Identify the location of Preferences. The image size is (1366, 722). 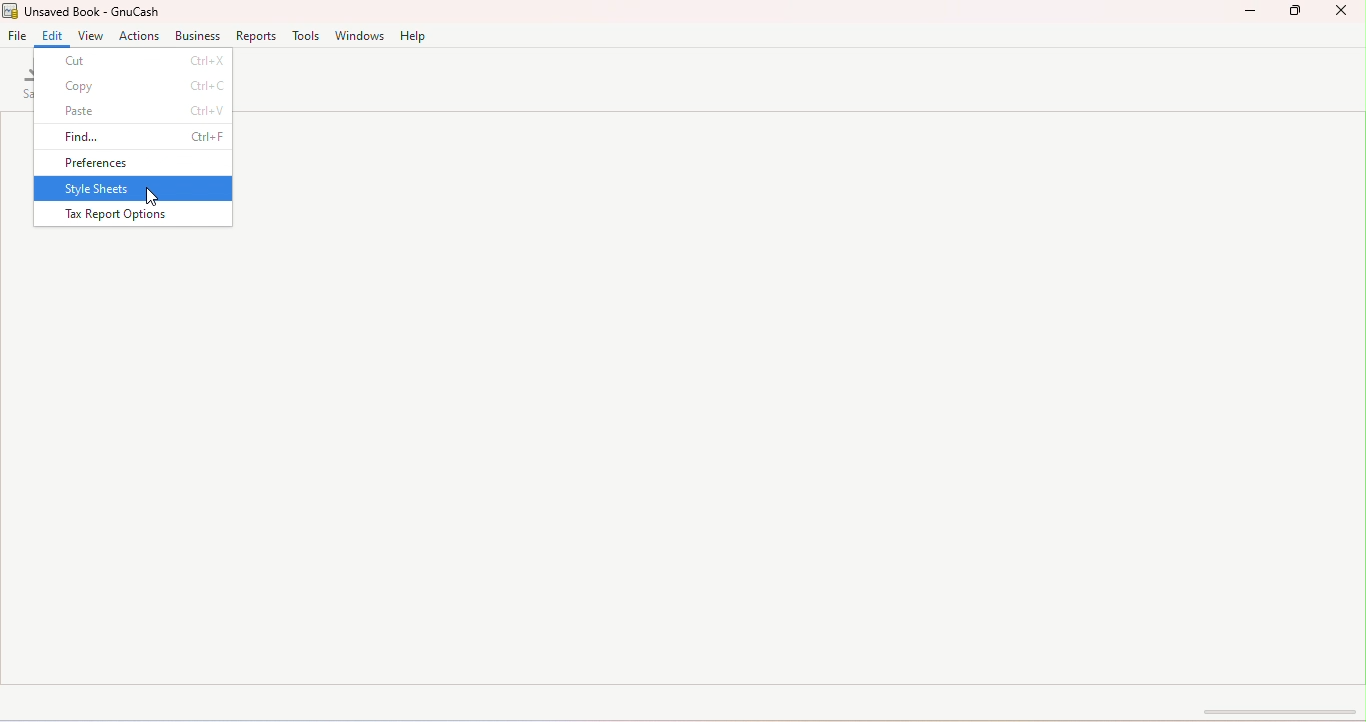
(135, 163).